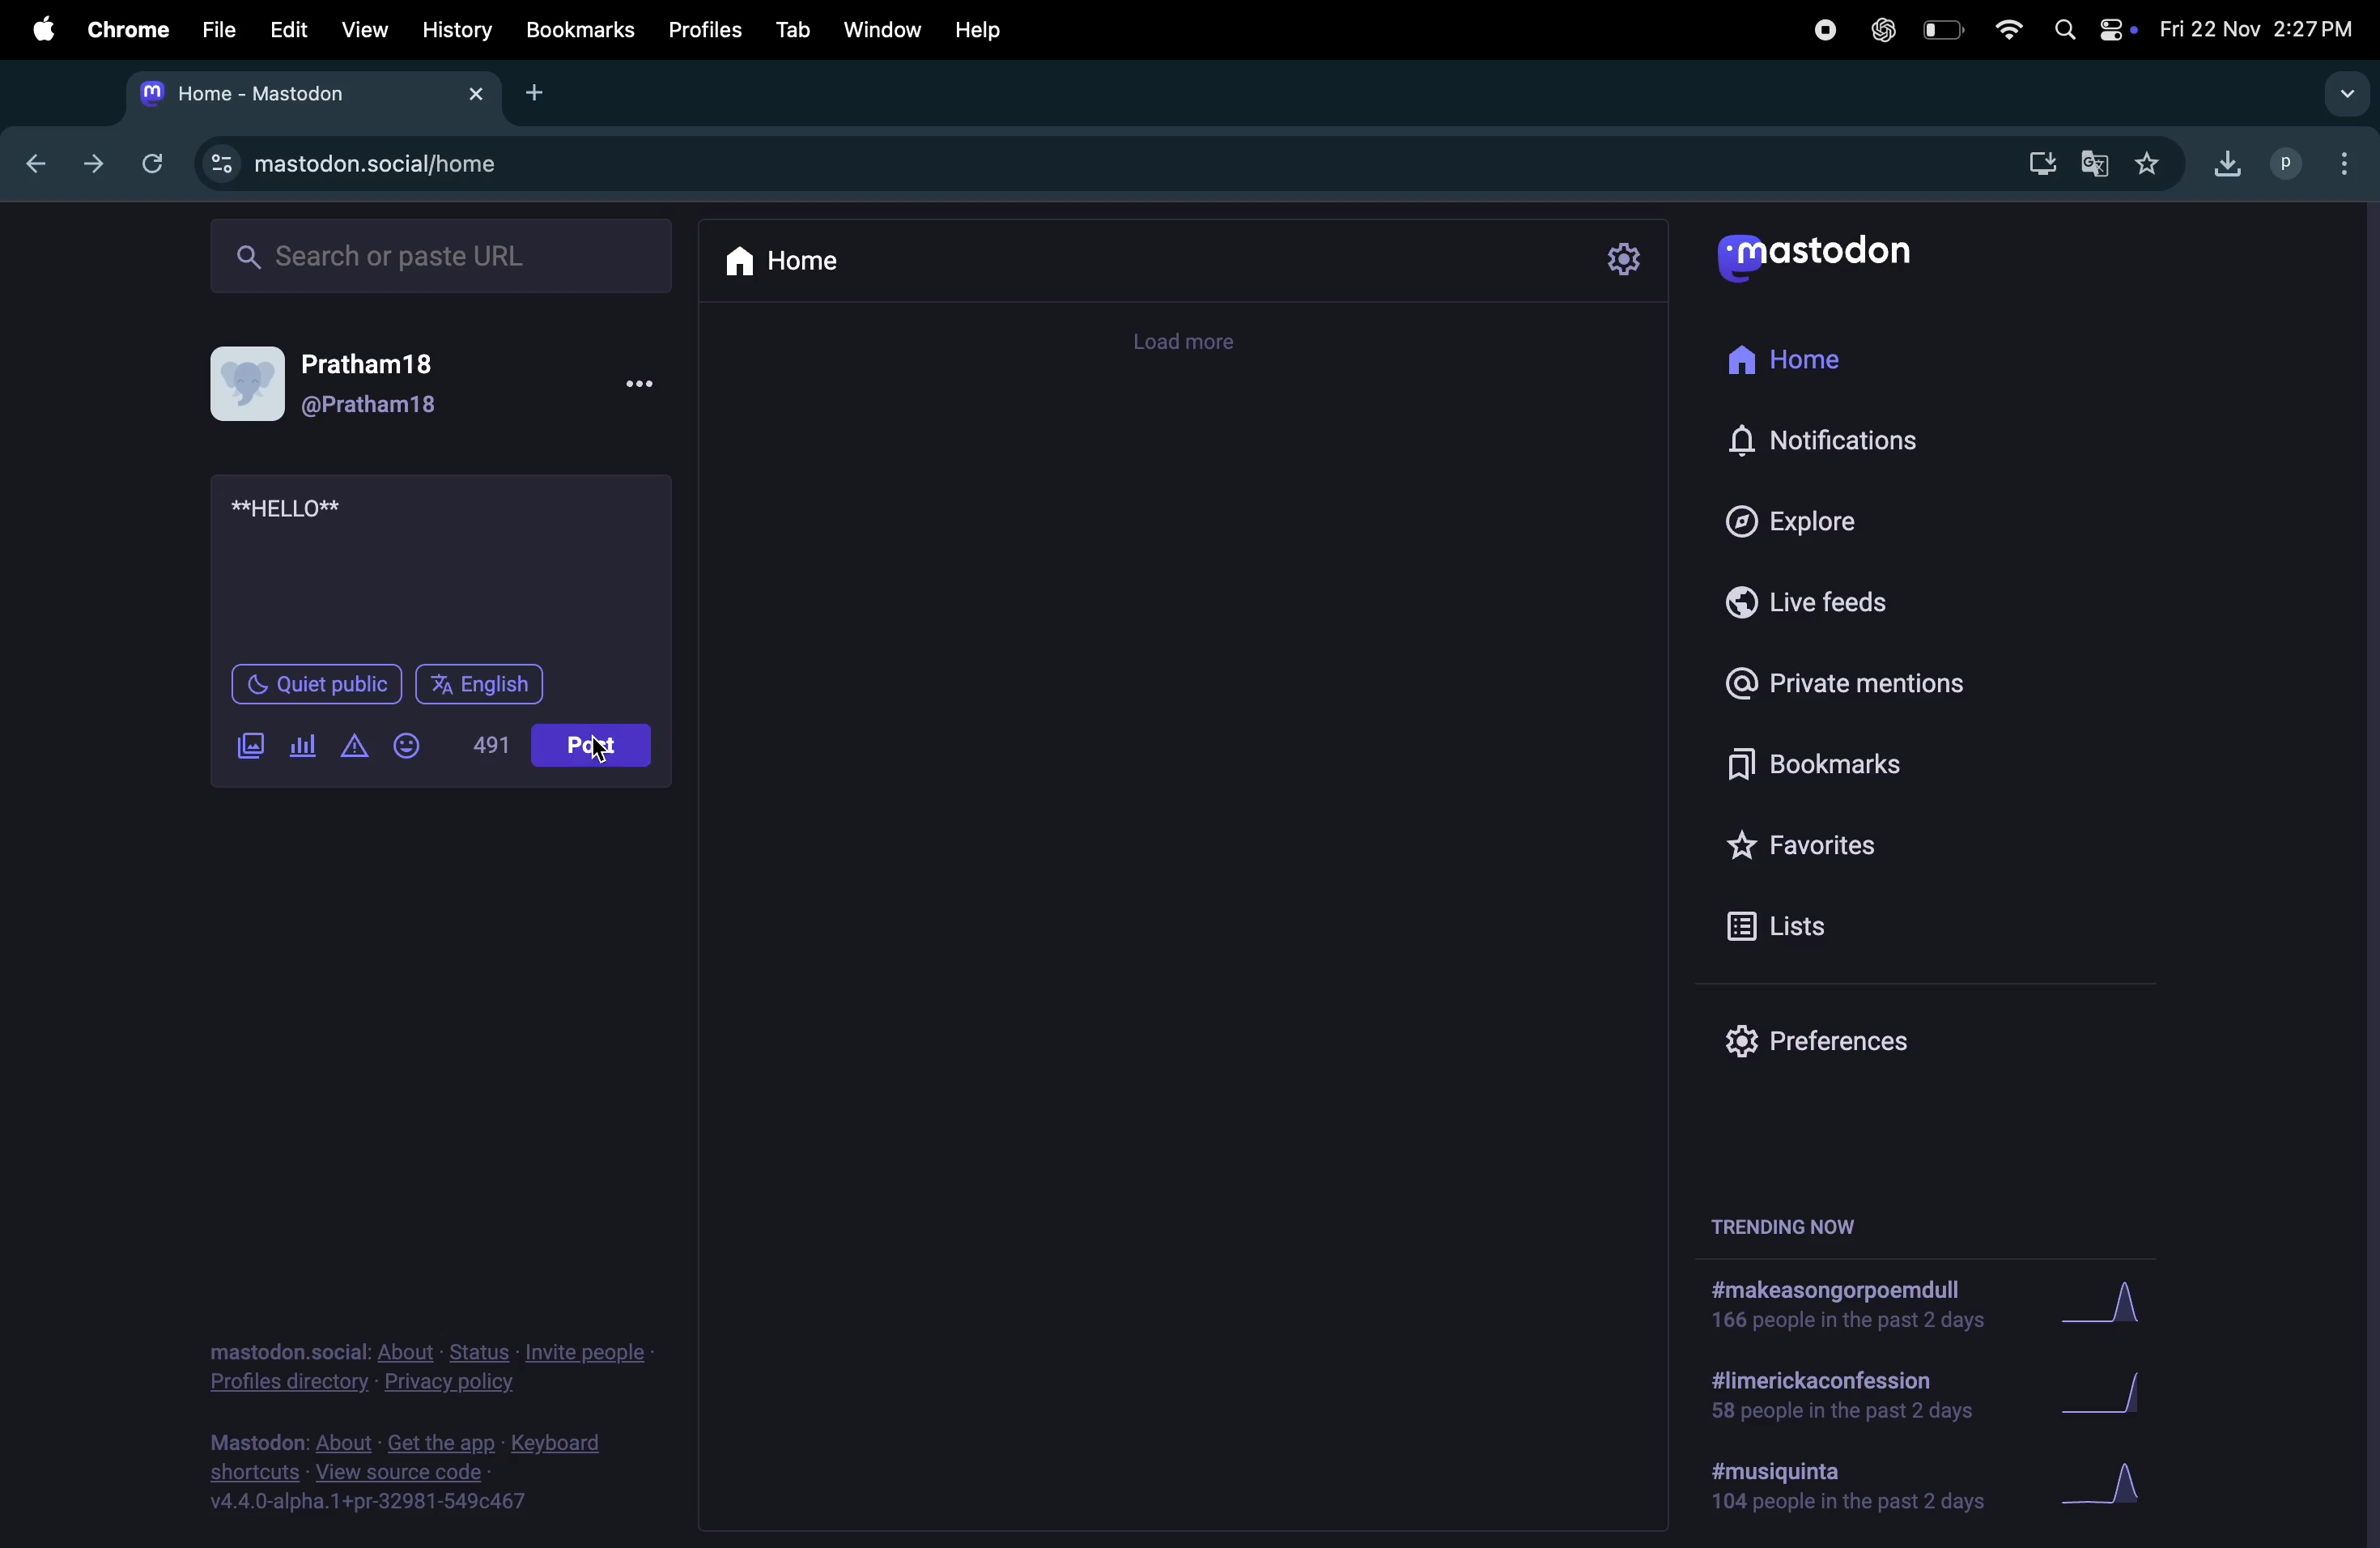 This screenshot has height=1548, width=2380. I want to click on back, so click(32, 163).